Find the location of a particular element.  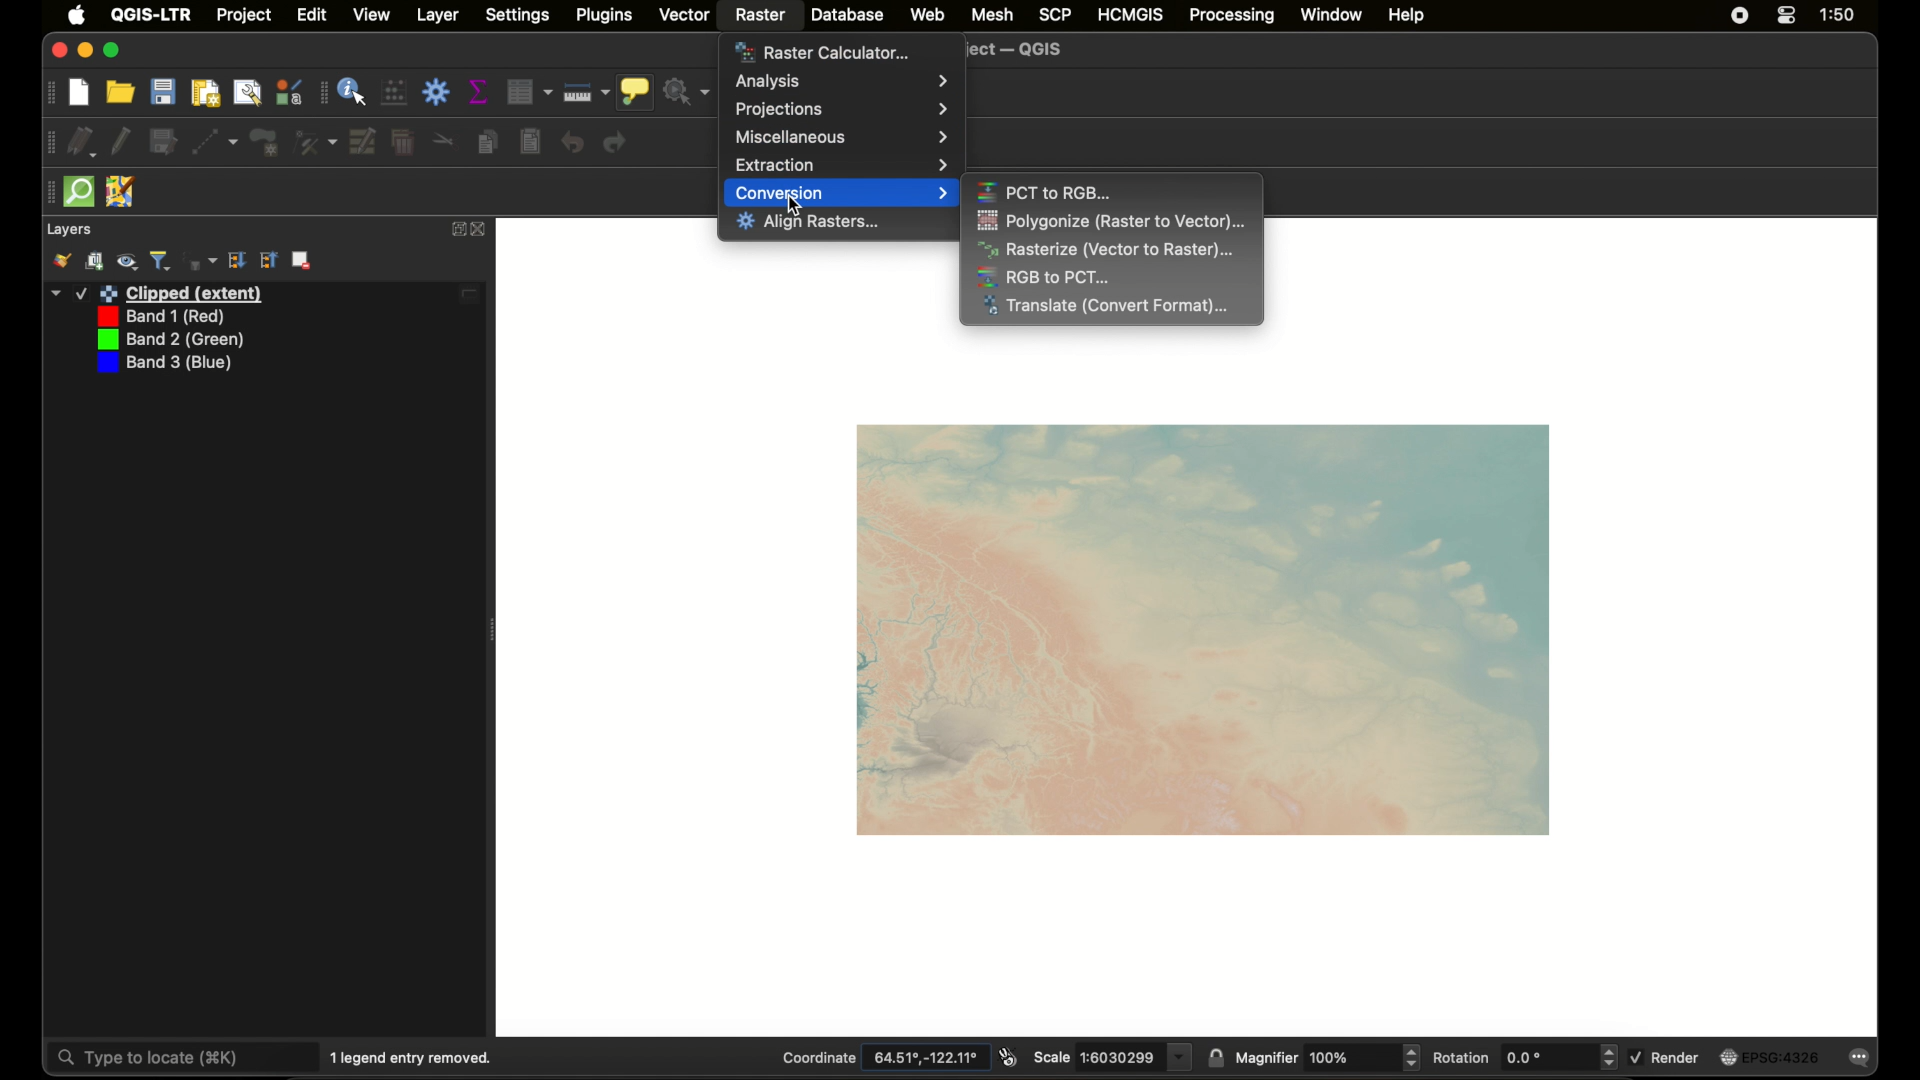

scp is located at coordinates (1051, 13).